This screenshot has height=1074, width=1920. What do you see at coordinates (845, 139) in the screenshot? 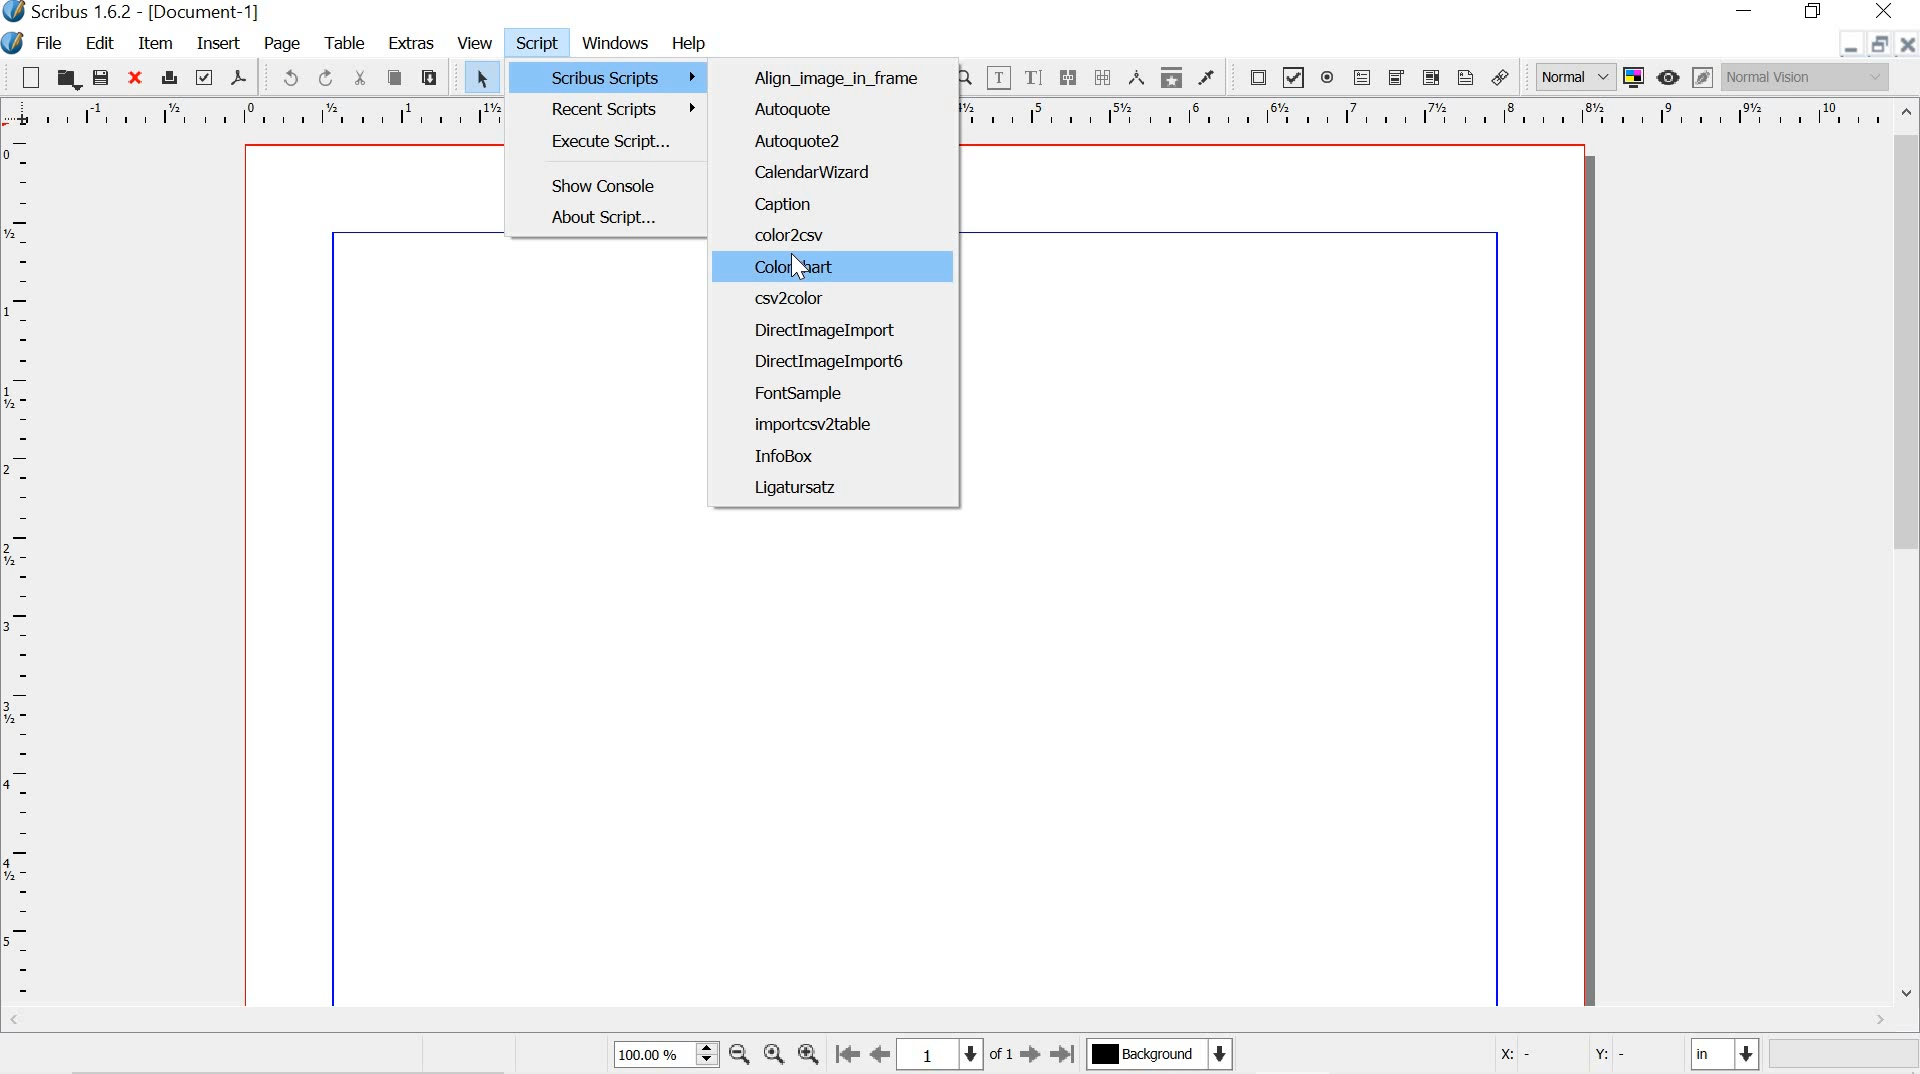
I see `autoquote2` at bounding box center [845, 139].